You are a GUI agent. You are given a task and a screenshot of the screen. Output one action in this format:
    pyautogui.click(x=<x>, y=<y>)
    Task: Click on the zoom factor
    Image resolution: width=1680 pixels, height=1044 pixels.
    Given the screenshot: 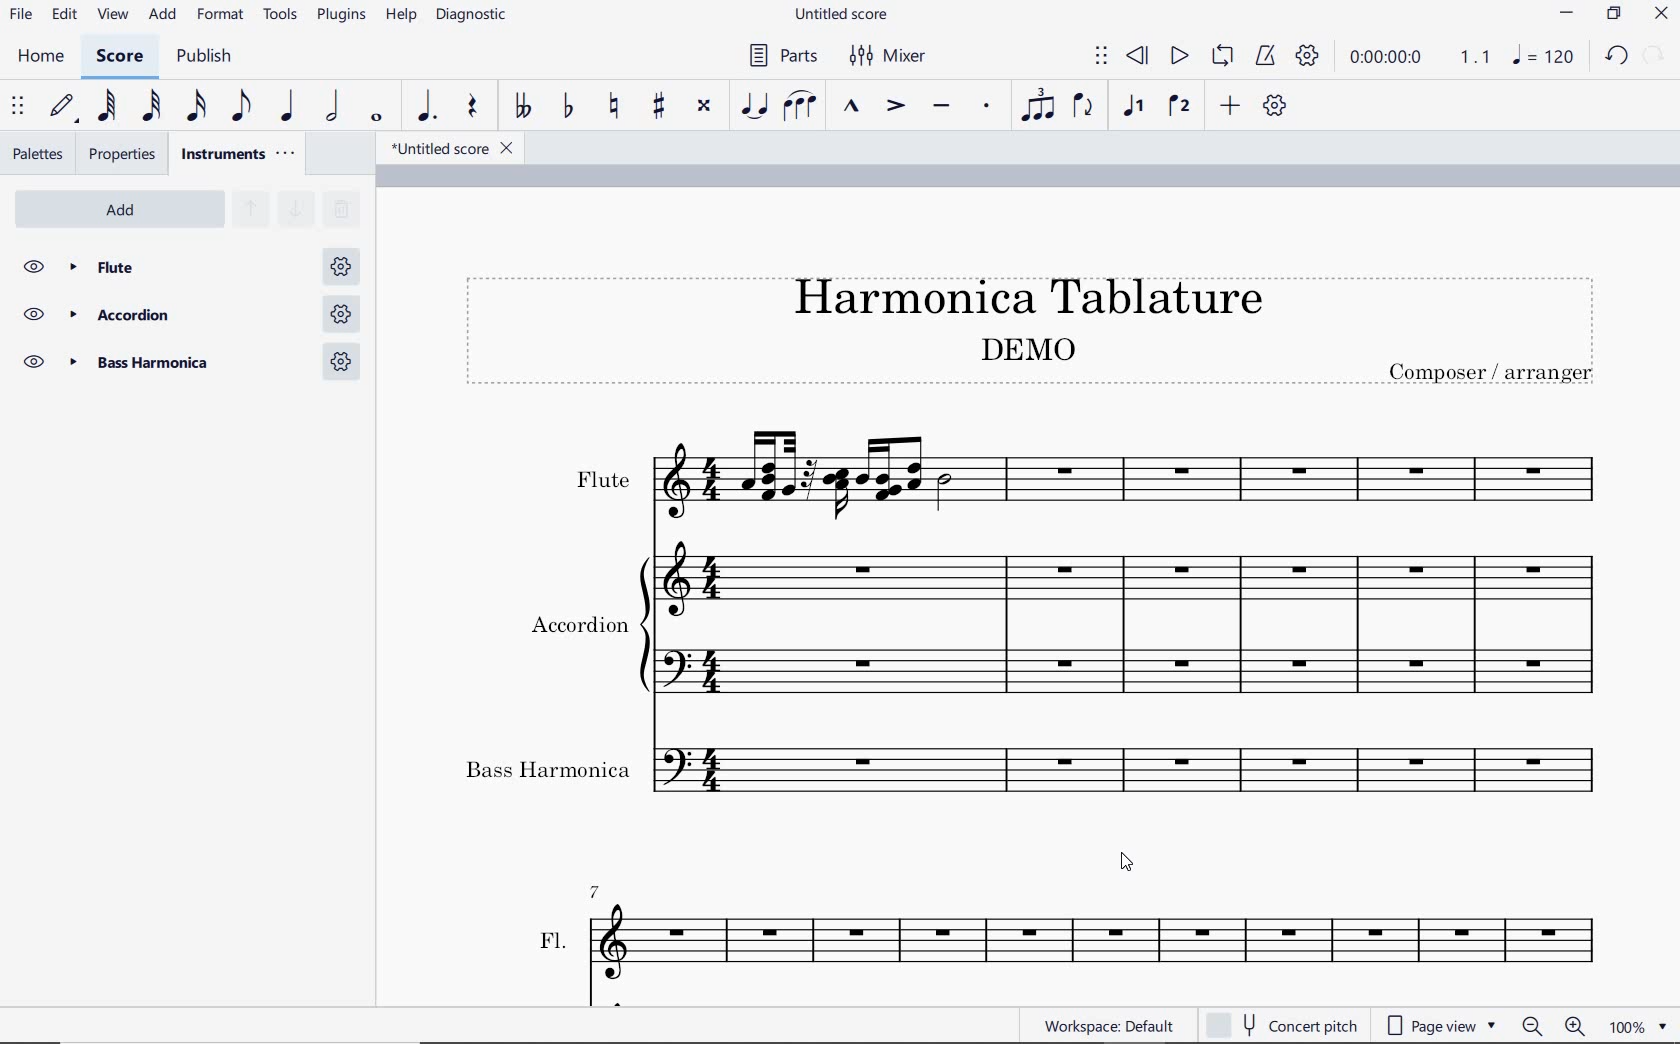 What is the action you would take?
    pyautogui.click(x=1624, y=1028)
    